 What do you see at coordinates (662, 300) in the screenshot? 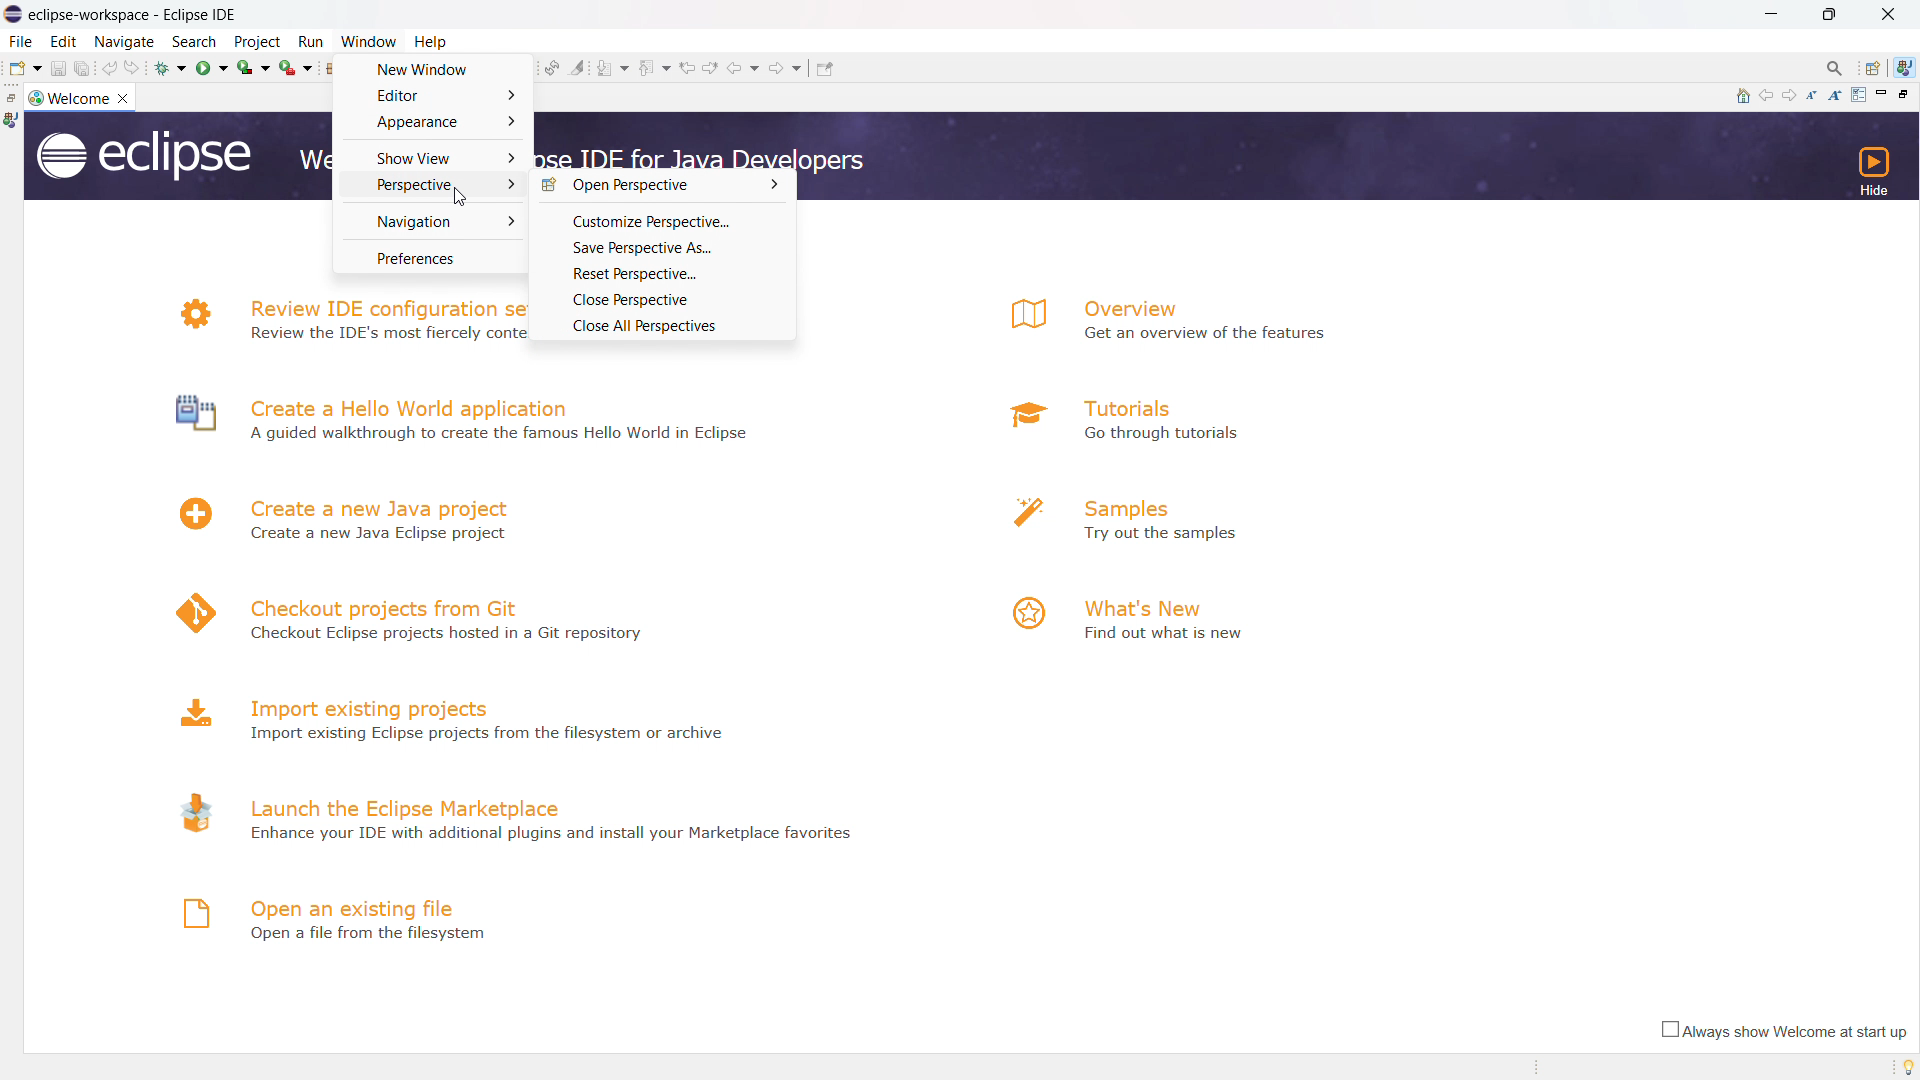
I see `close perspective` at bounding box center [662, 300].